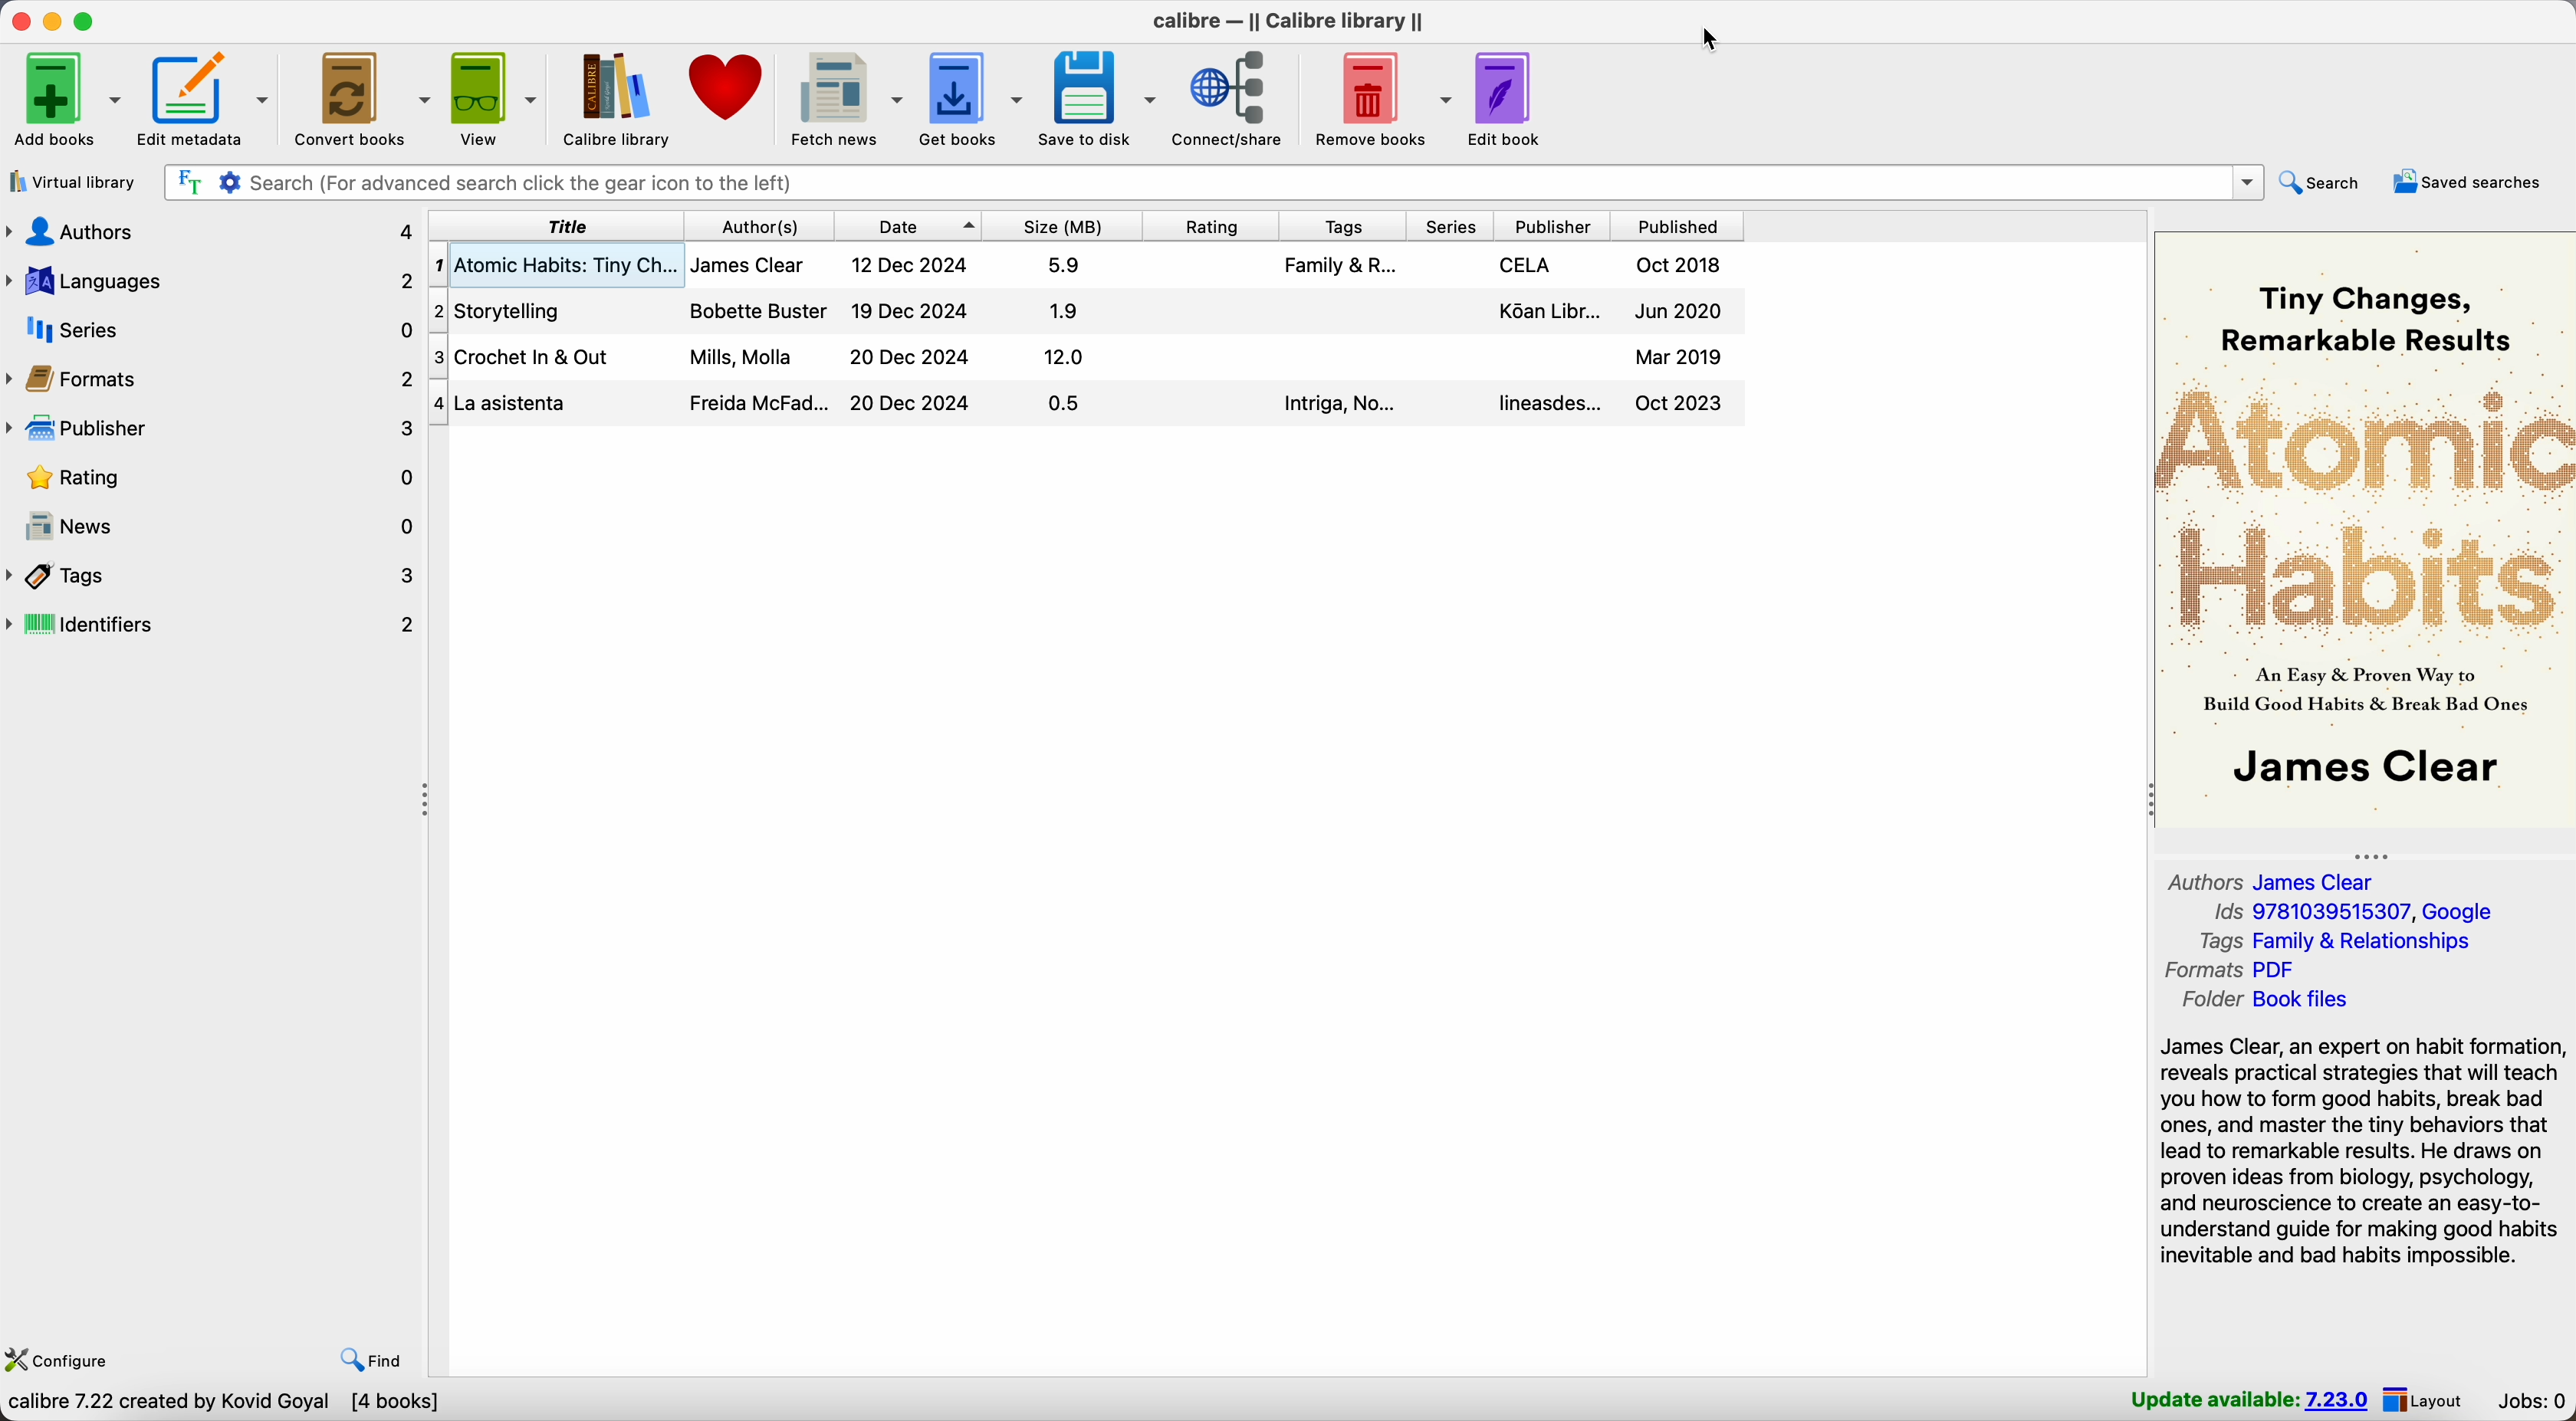 This screenshot has height=1421, width=2576. I want to click on Storytelling book, so click(1087, 311).